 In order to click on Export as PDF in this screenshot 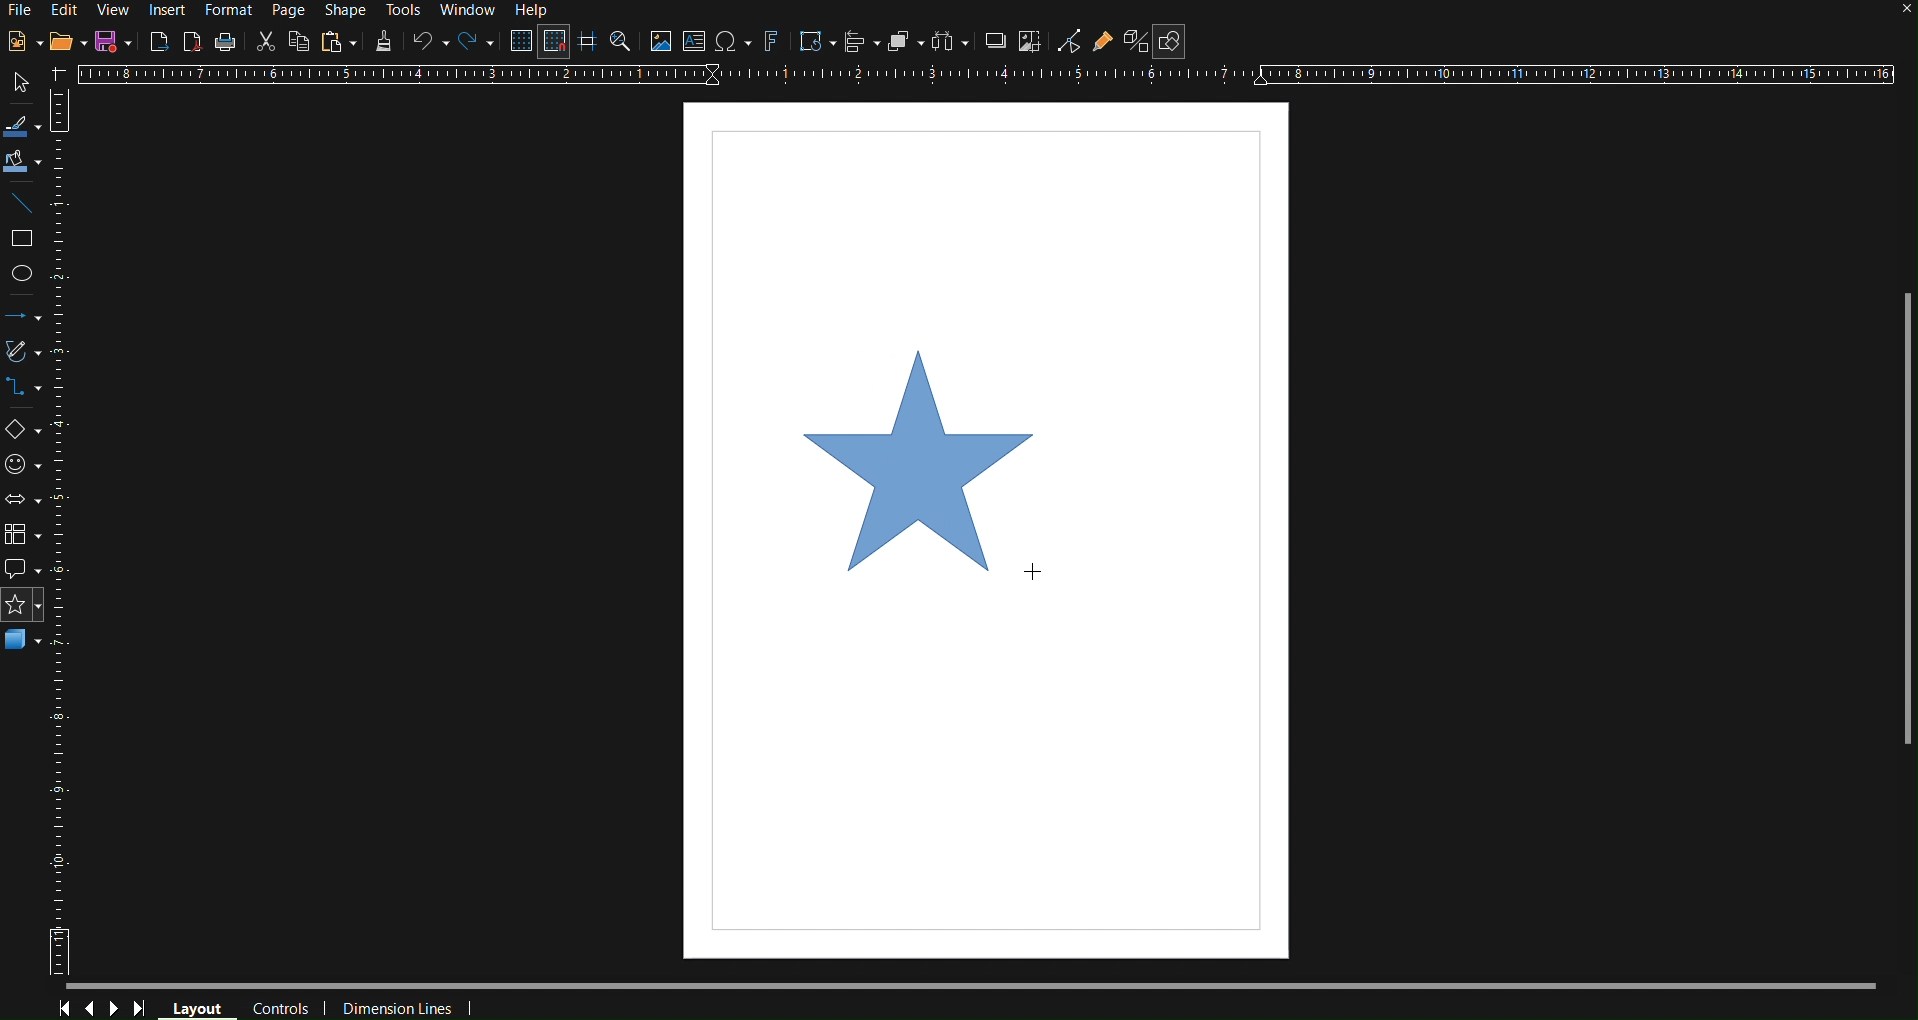, I will do `click(193, 41)`.